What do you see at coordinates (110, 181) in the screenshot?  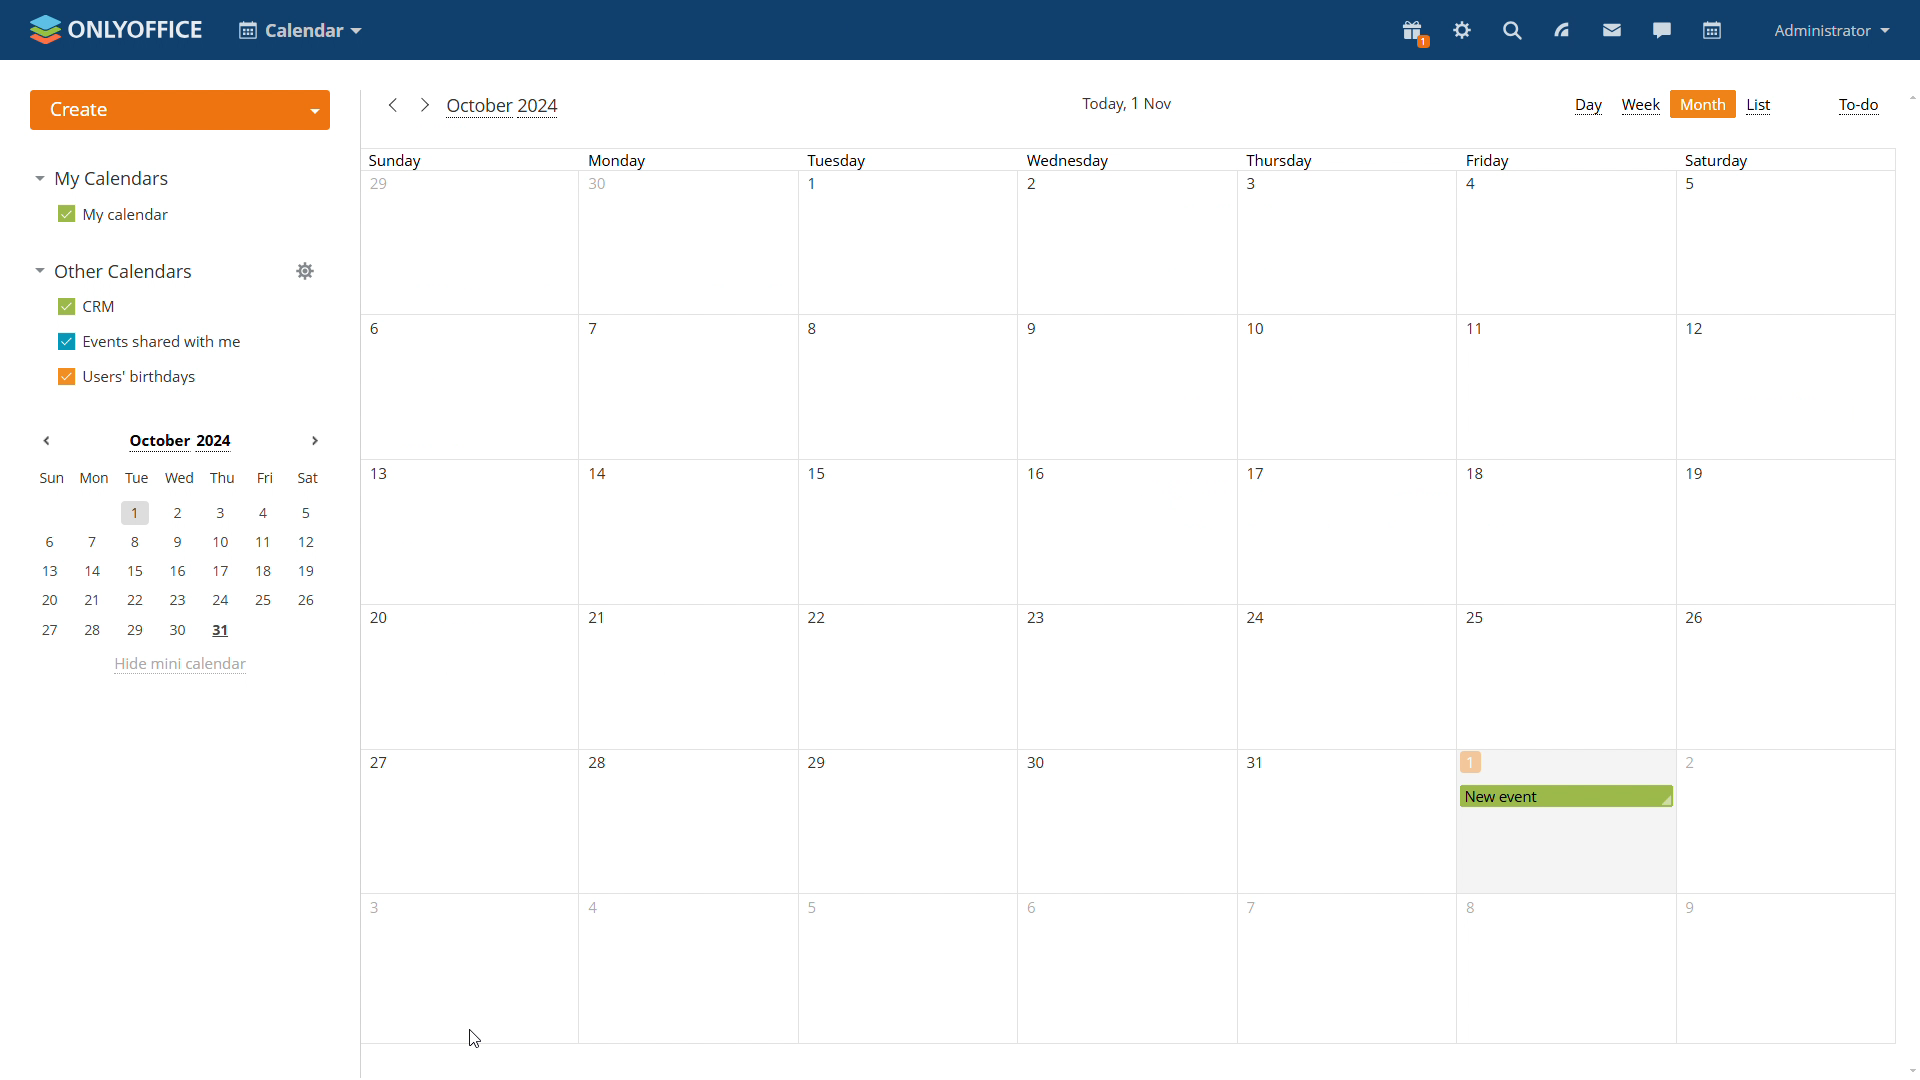 I see `my calendars` at bounding box center [110, 181].